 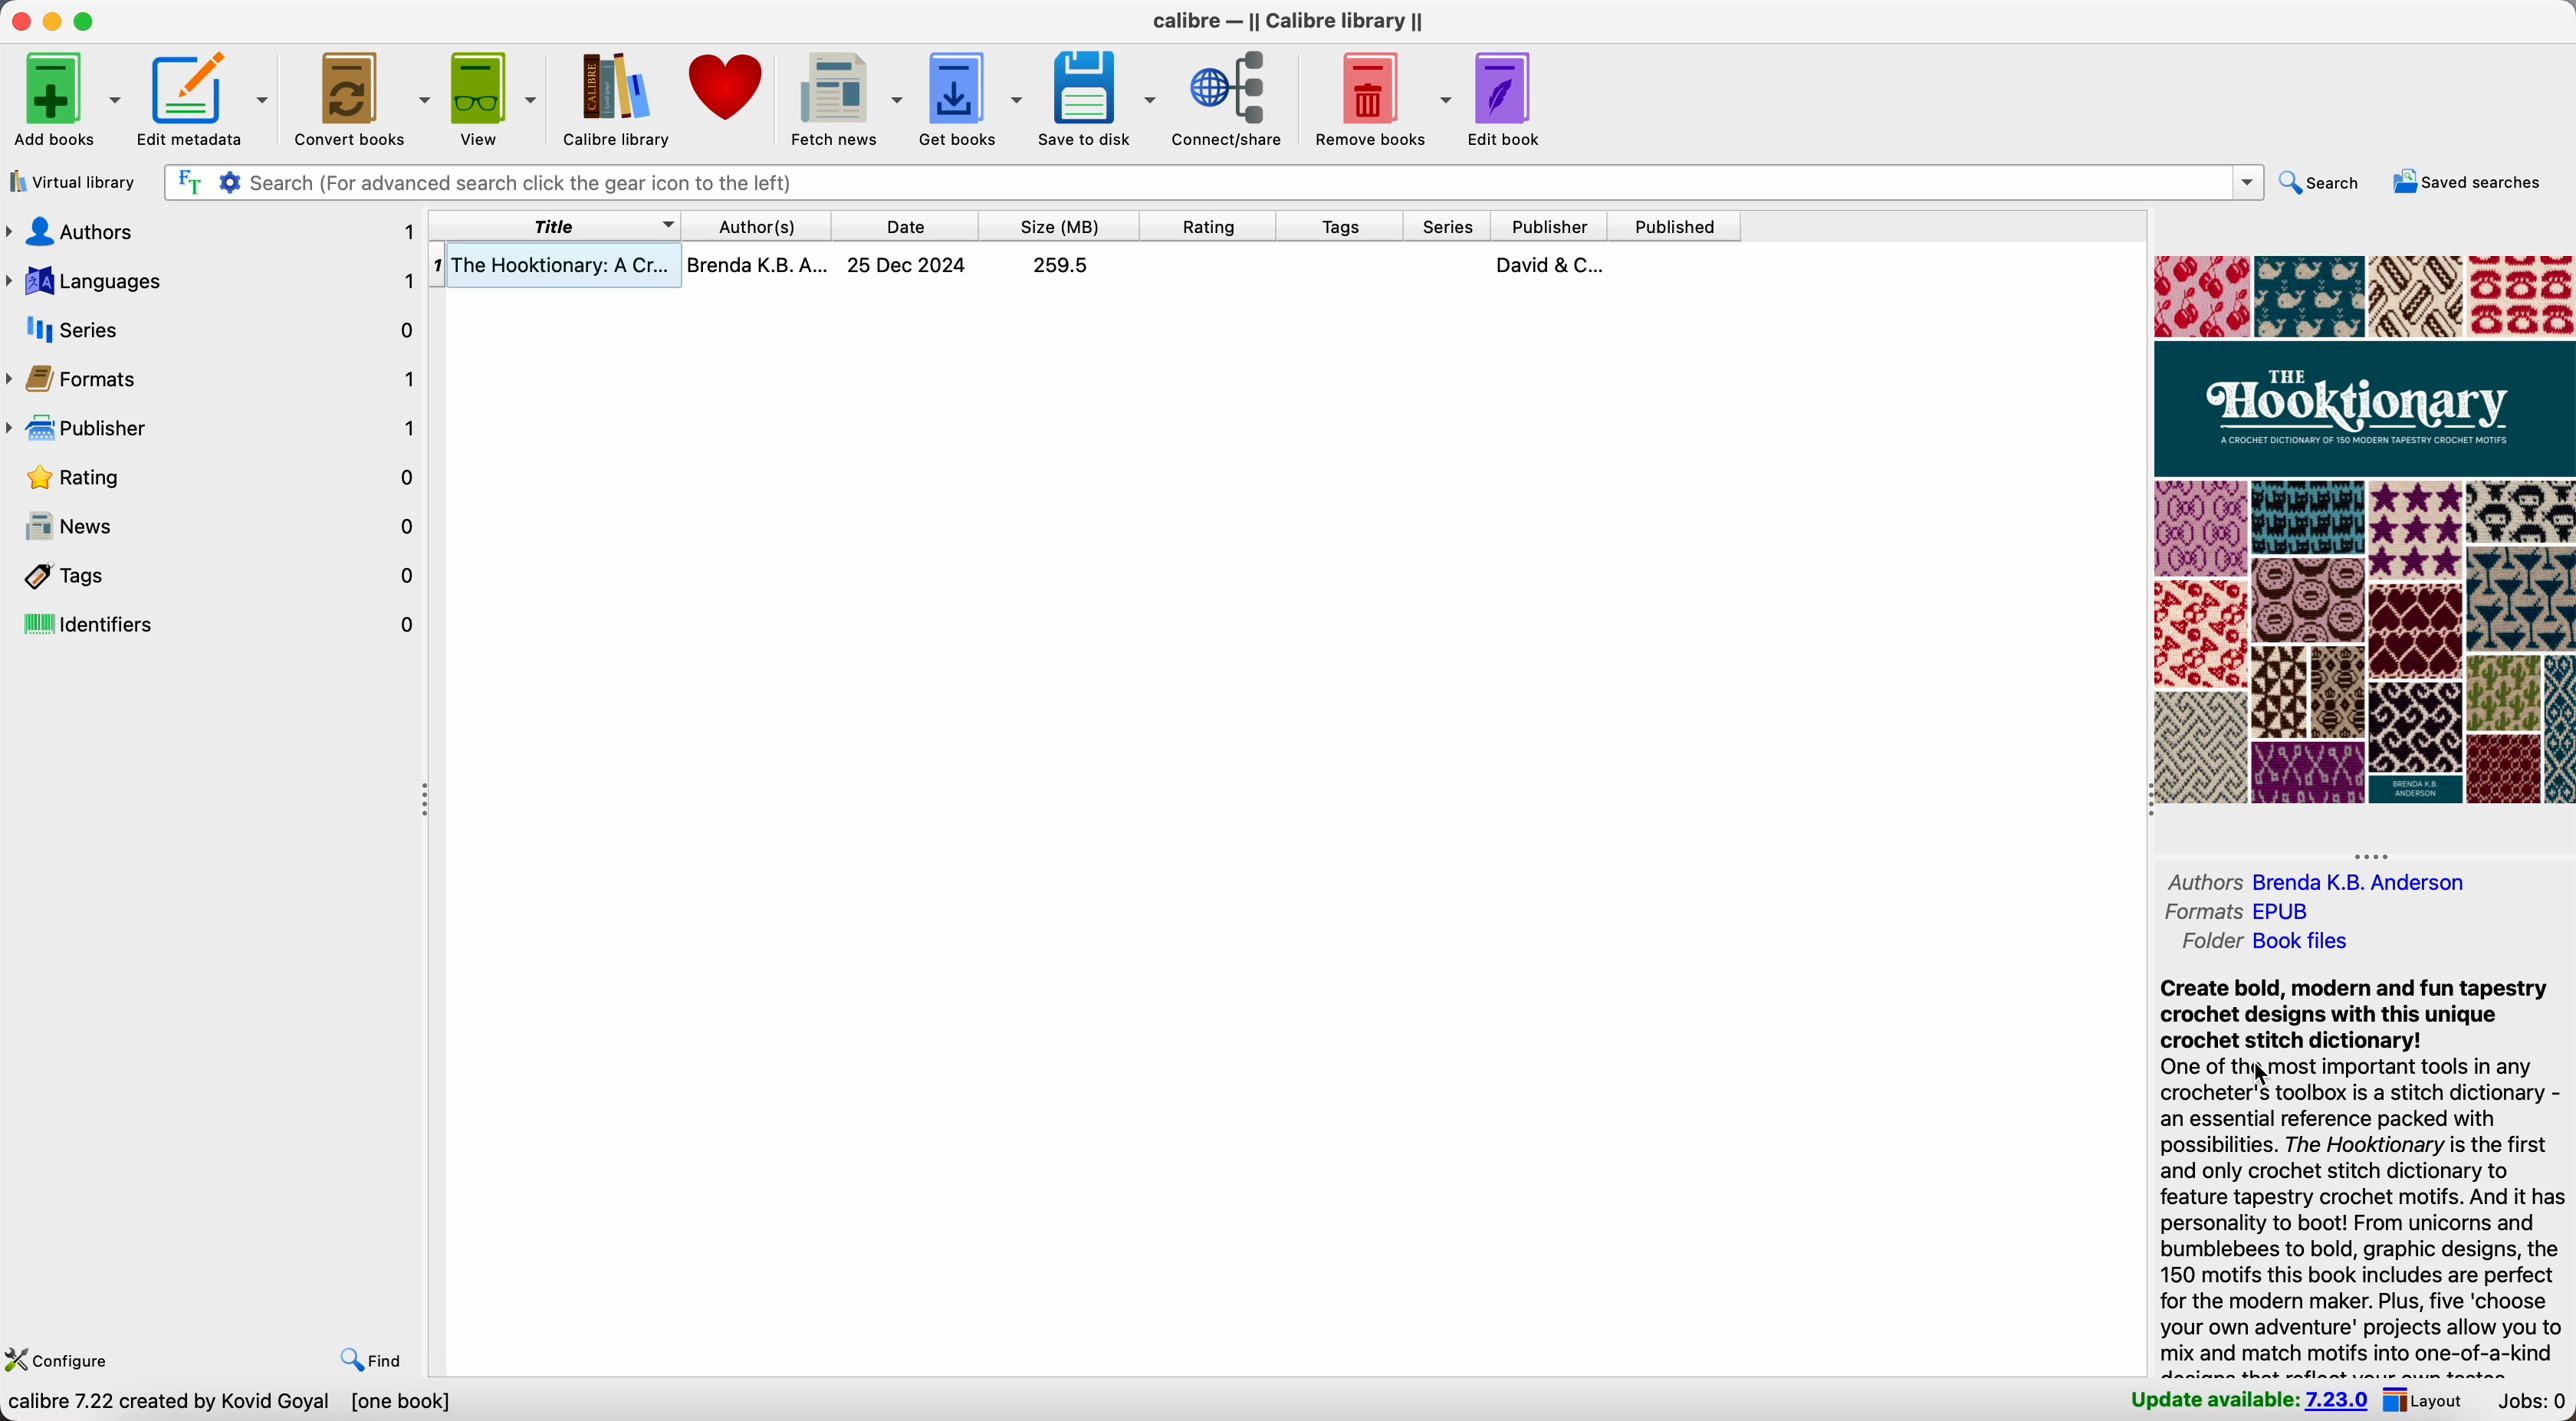 What do you see at coordinates (205, 100) in the screenshot?
I see `edit metadata` at bounding box center [205, 100].